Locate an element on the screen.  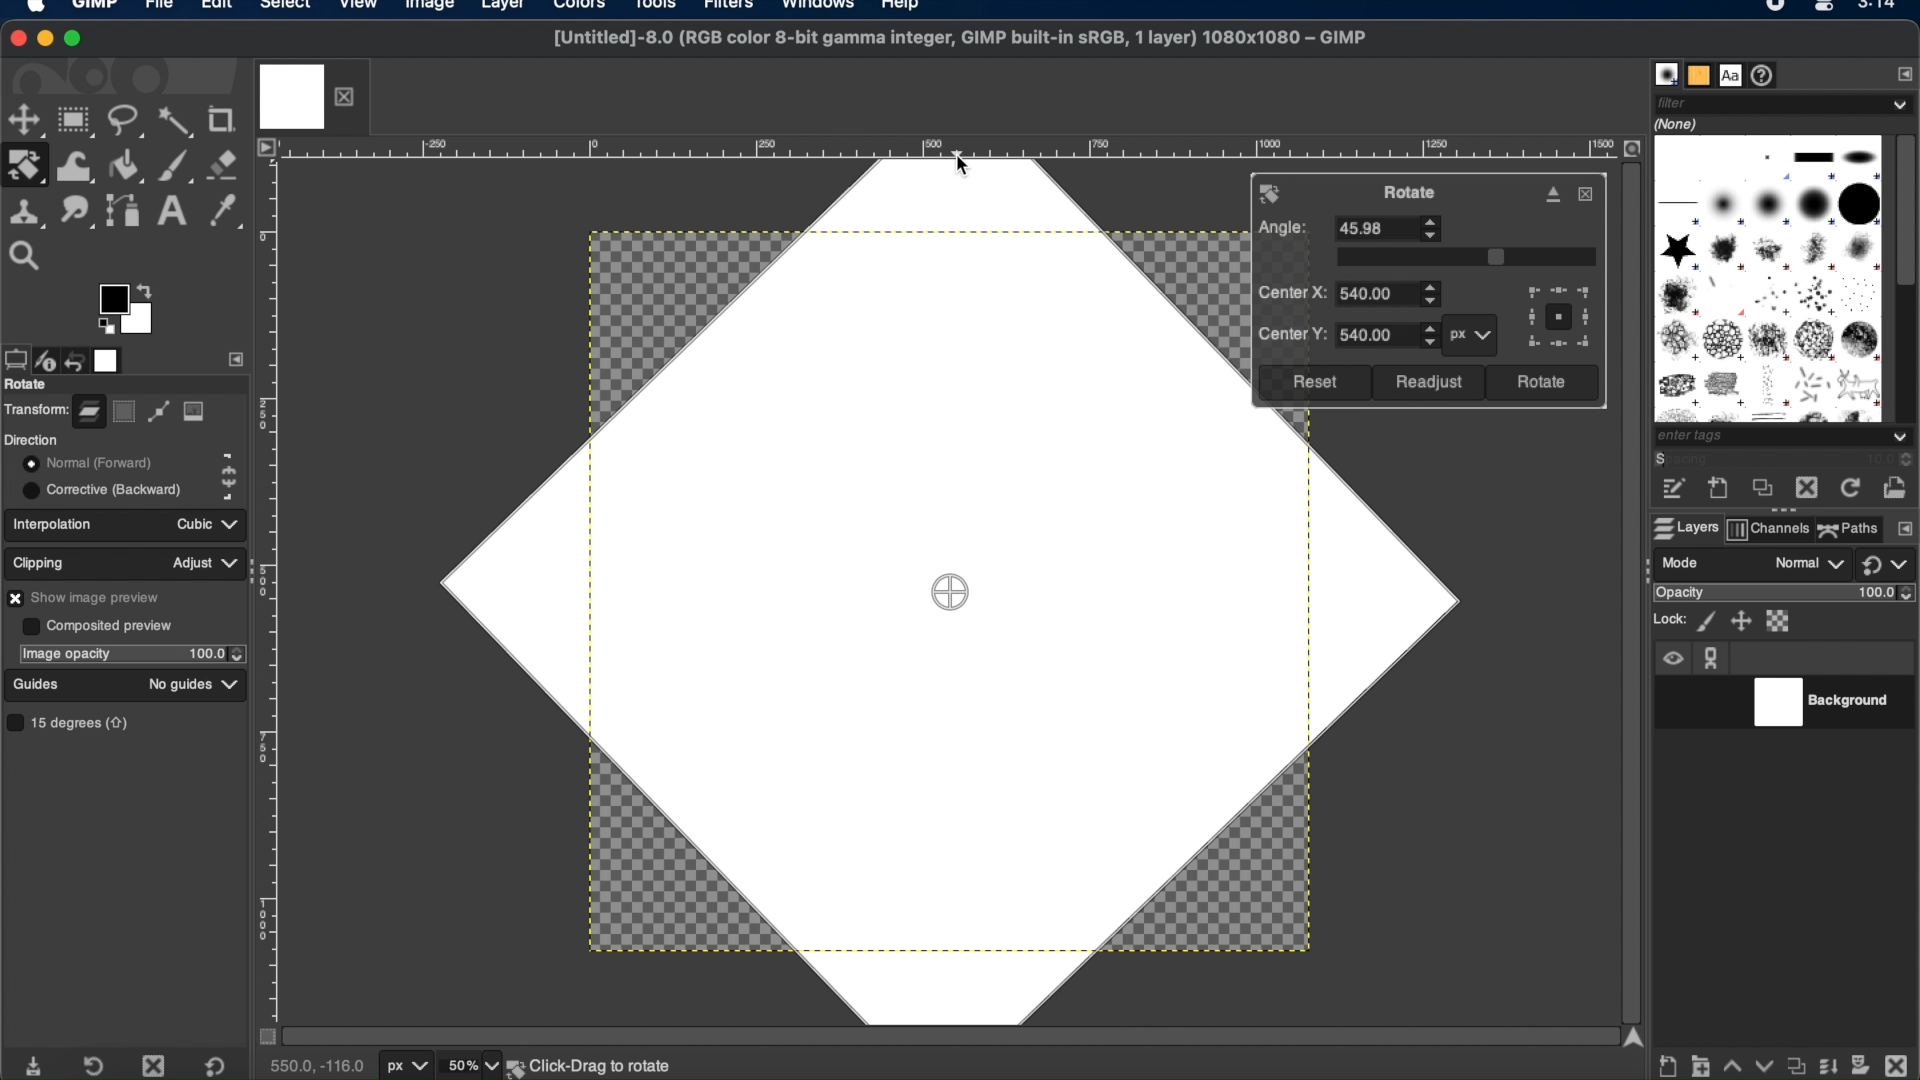
rotate is located at coordinates (28, 385).